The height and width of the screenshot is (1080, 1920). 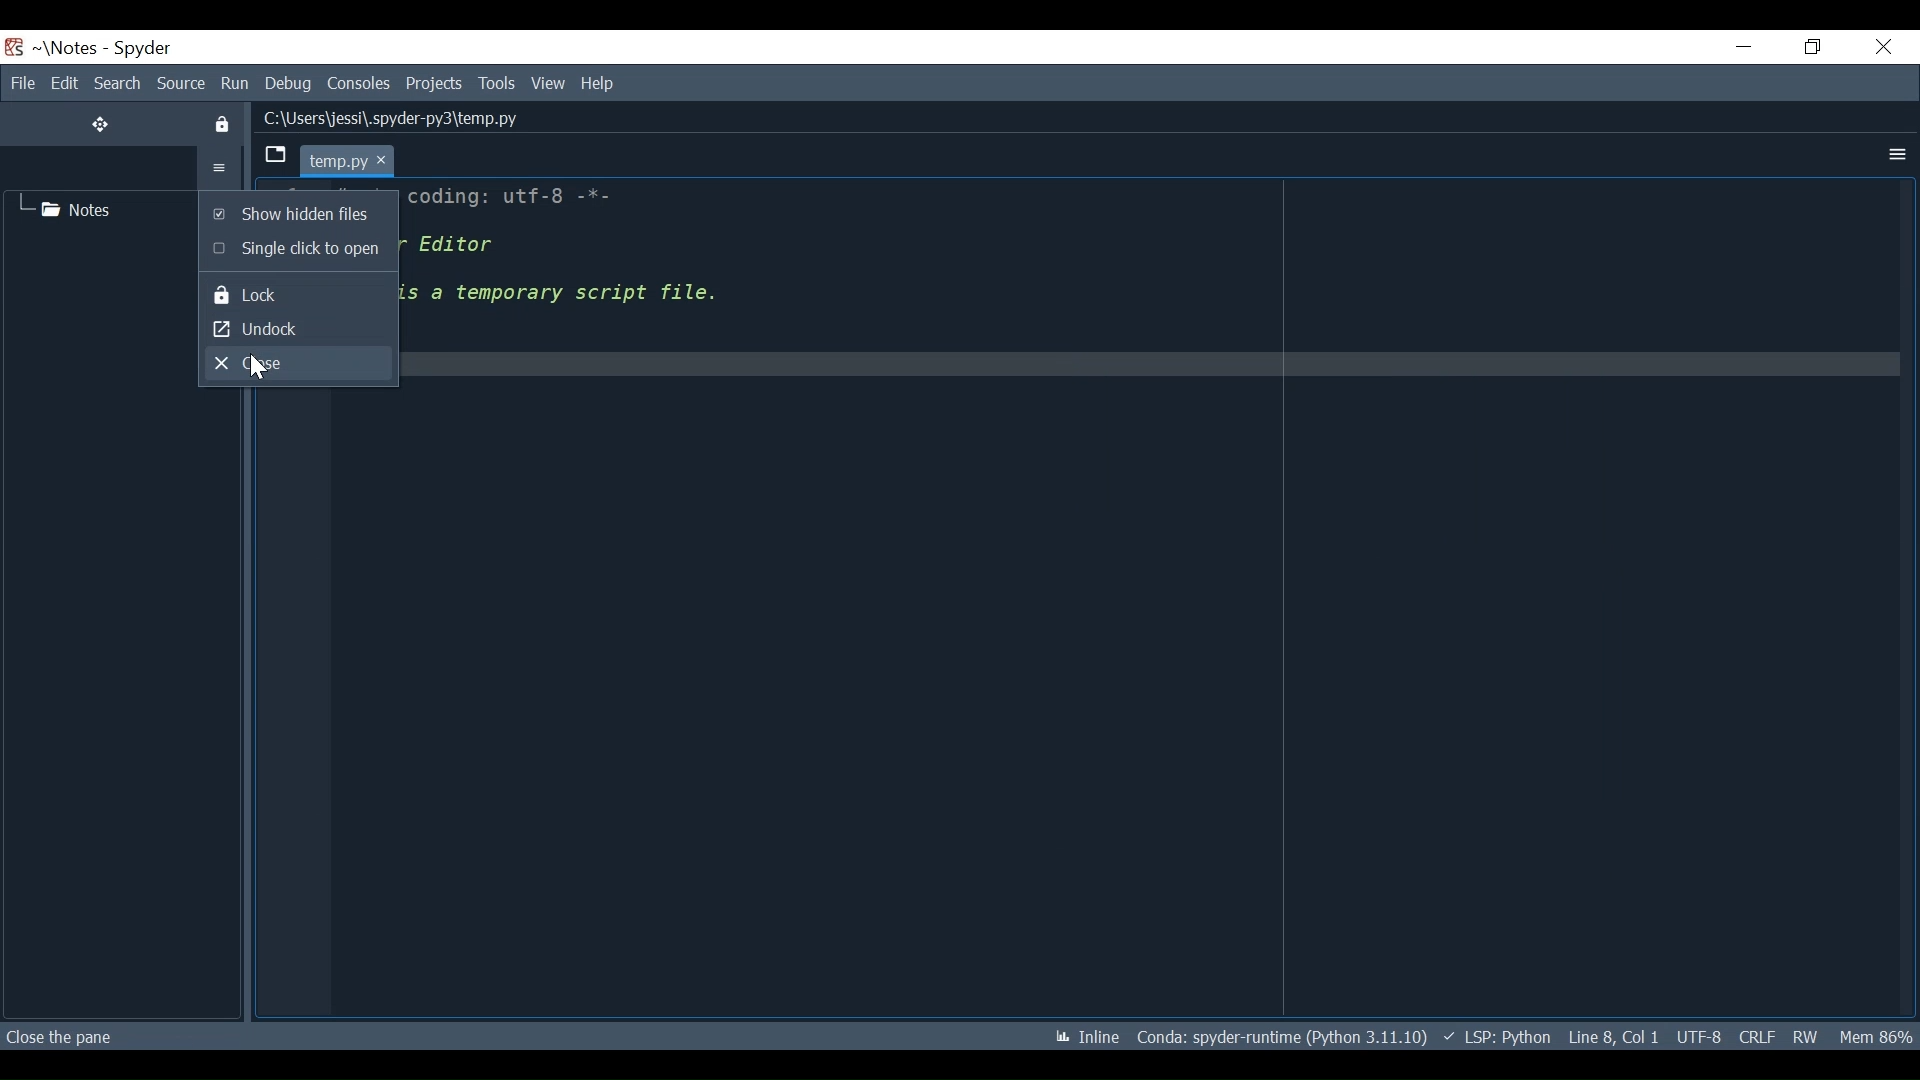 I want to click on Projects, so click(x=435, y=84).